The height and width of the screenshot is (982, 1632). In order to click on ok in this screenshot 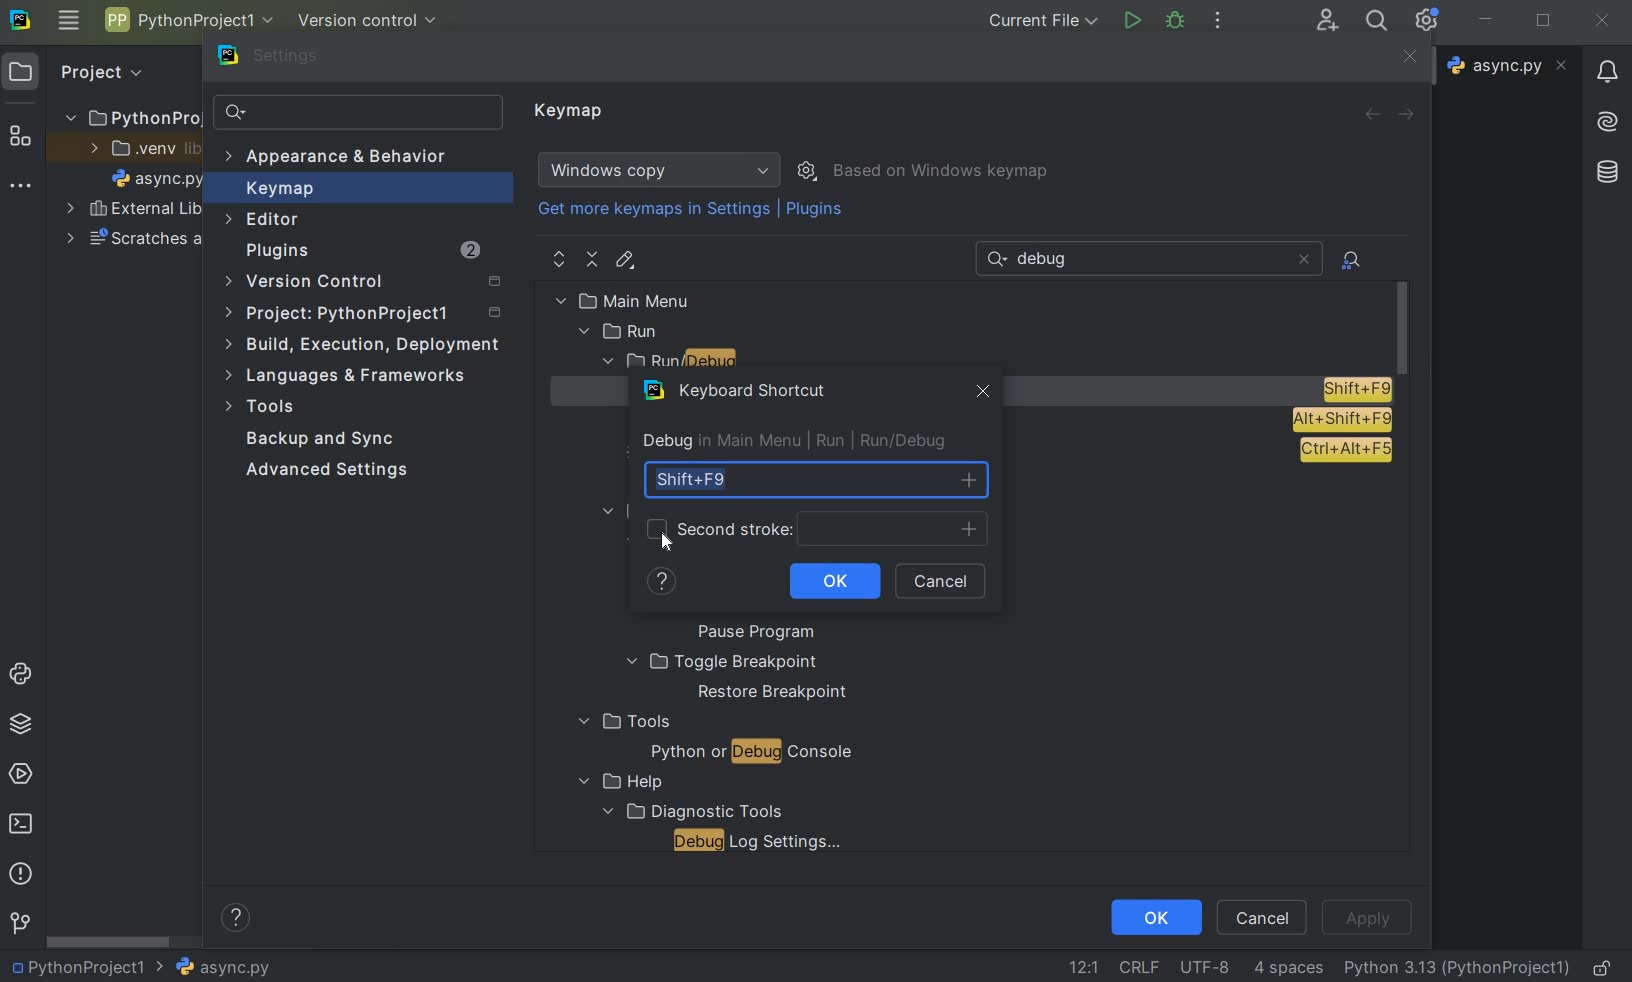, I will do `click(833, 582)`.